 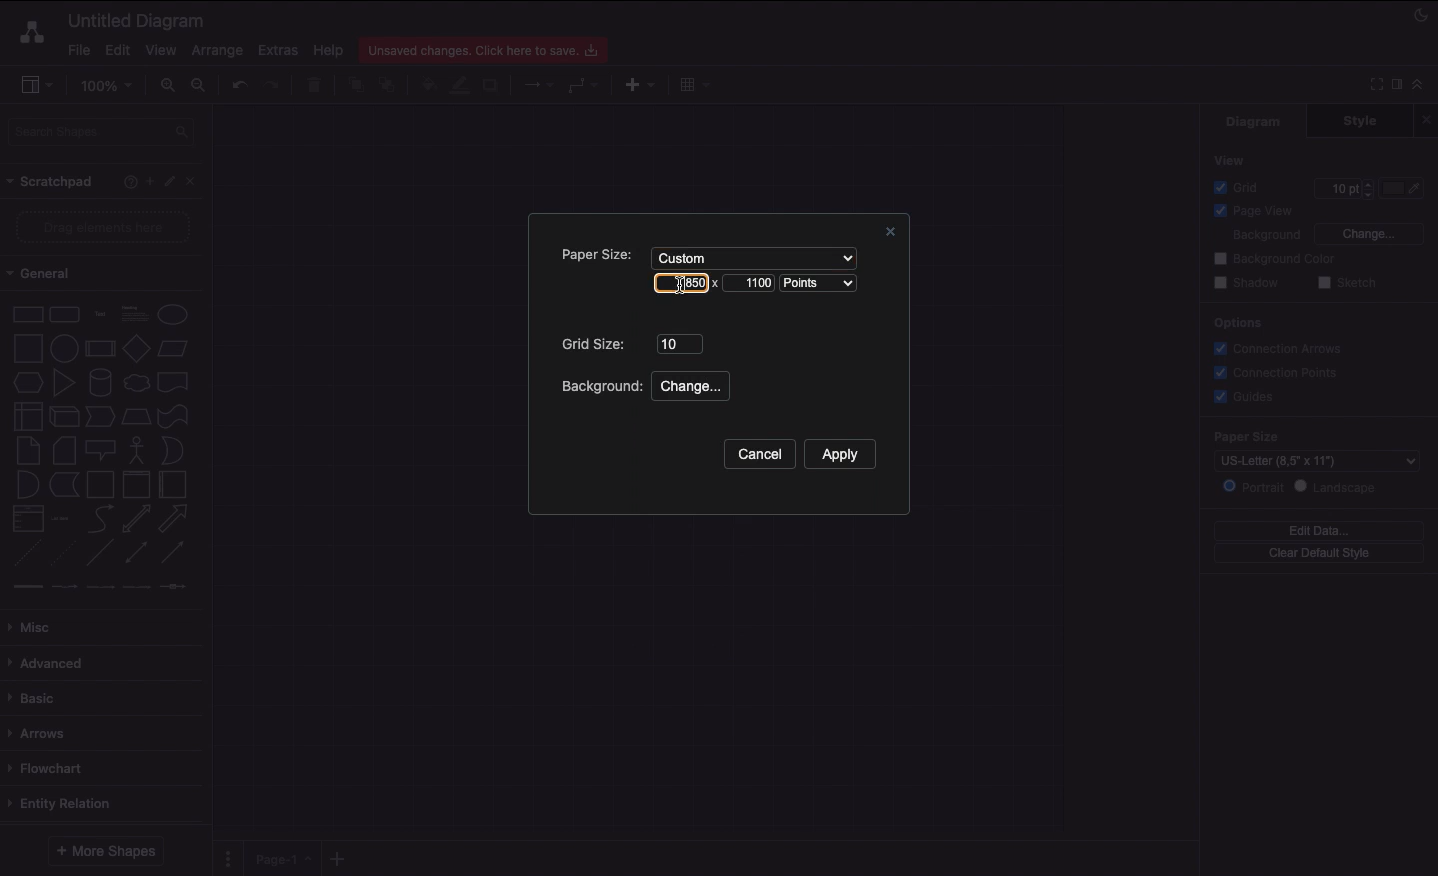 What do you see at coordinates (749, 283) in the screenshot?
I see `Landscape` at bounding box center [749, 283].